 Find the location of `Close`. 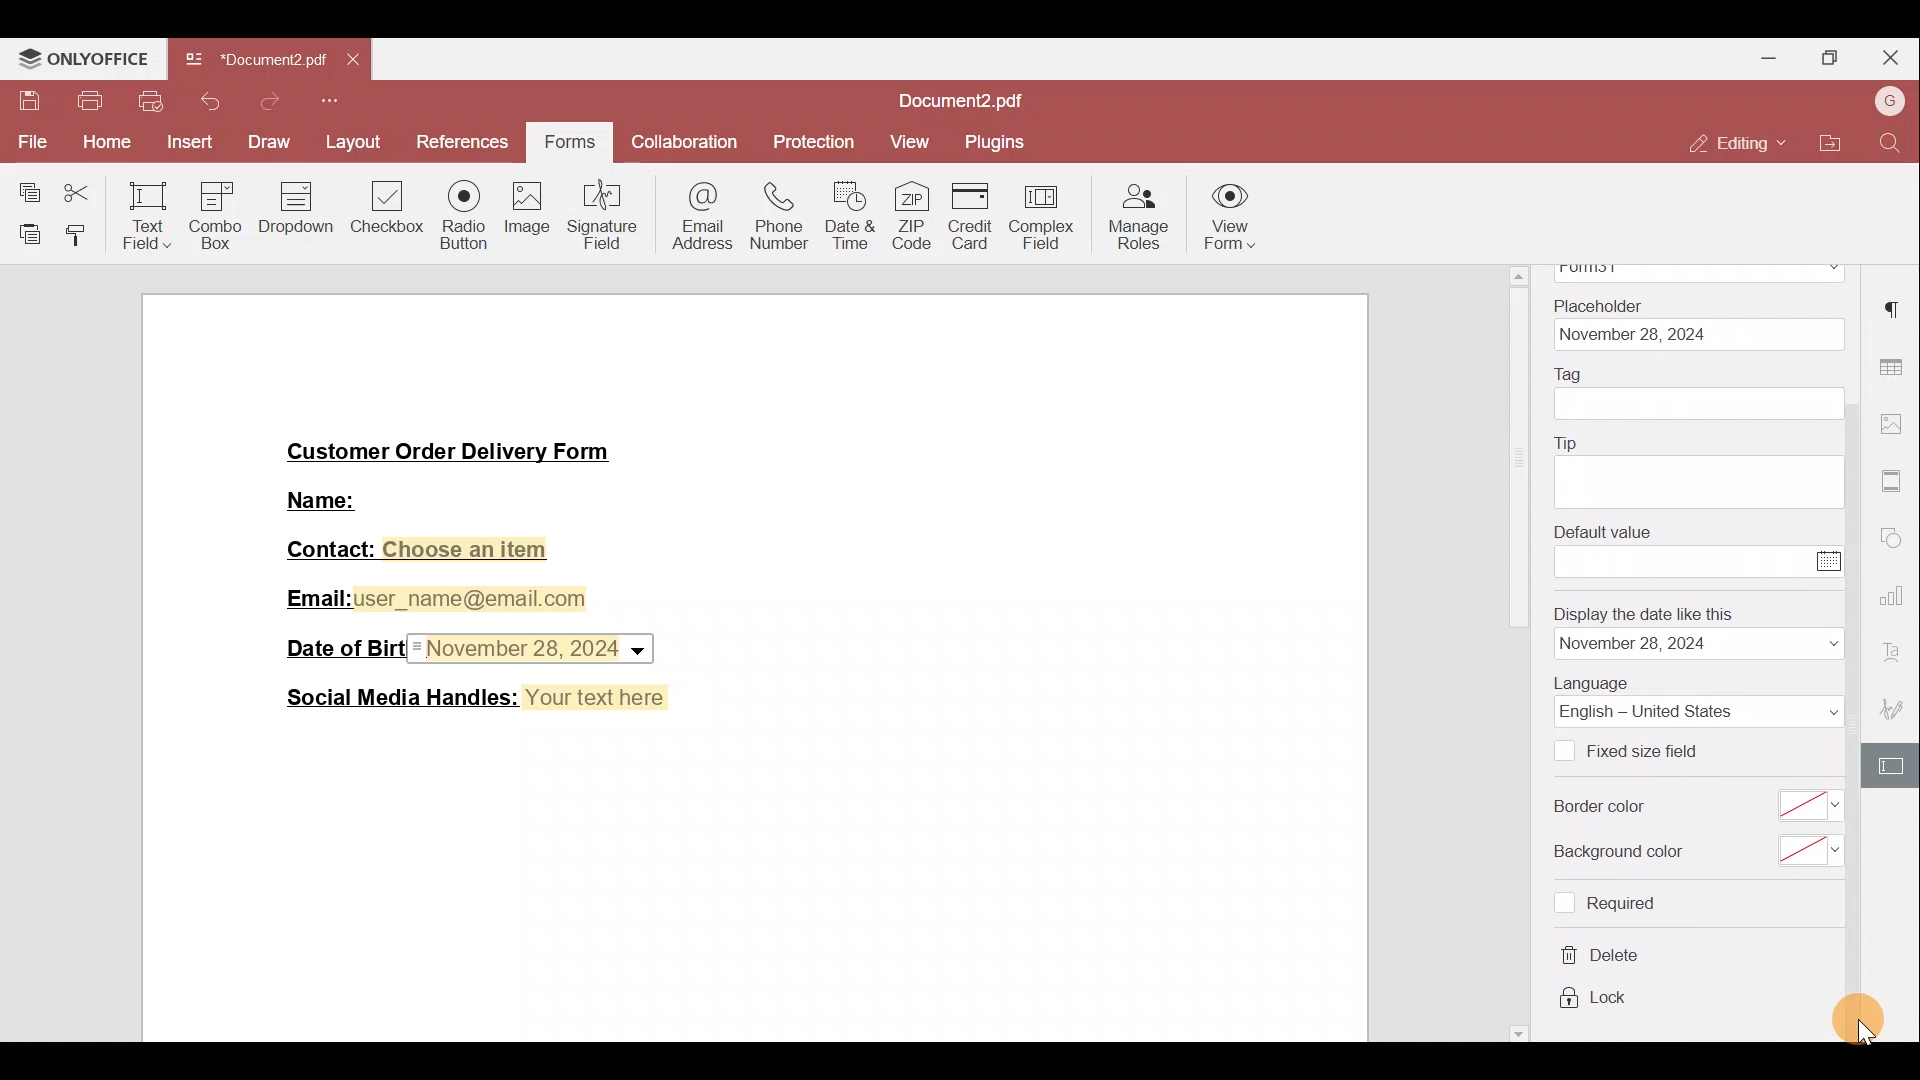

Close is located at coordinates (1891, 58).